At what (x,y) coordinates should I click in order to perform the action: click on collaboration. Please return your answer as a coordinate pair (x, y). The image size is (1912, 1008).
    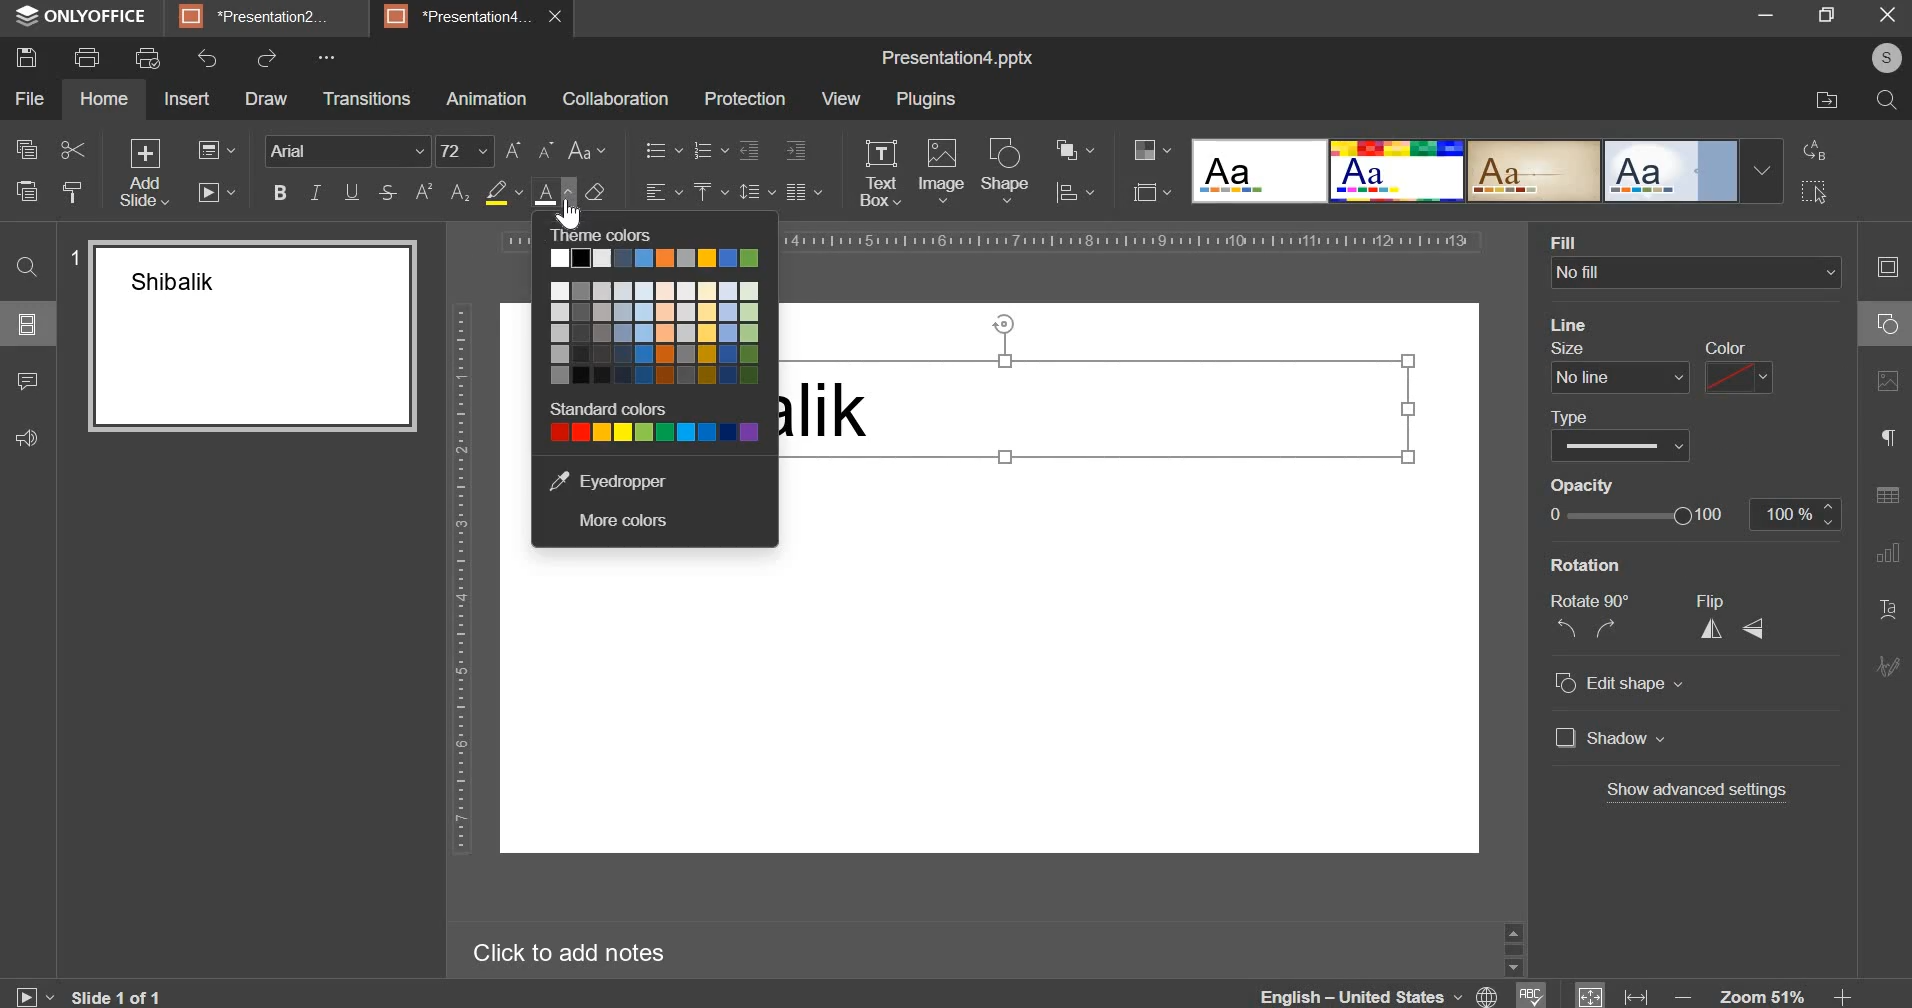
    Looking at the image, I should click on (614, 99).